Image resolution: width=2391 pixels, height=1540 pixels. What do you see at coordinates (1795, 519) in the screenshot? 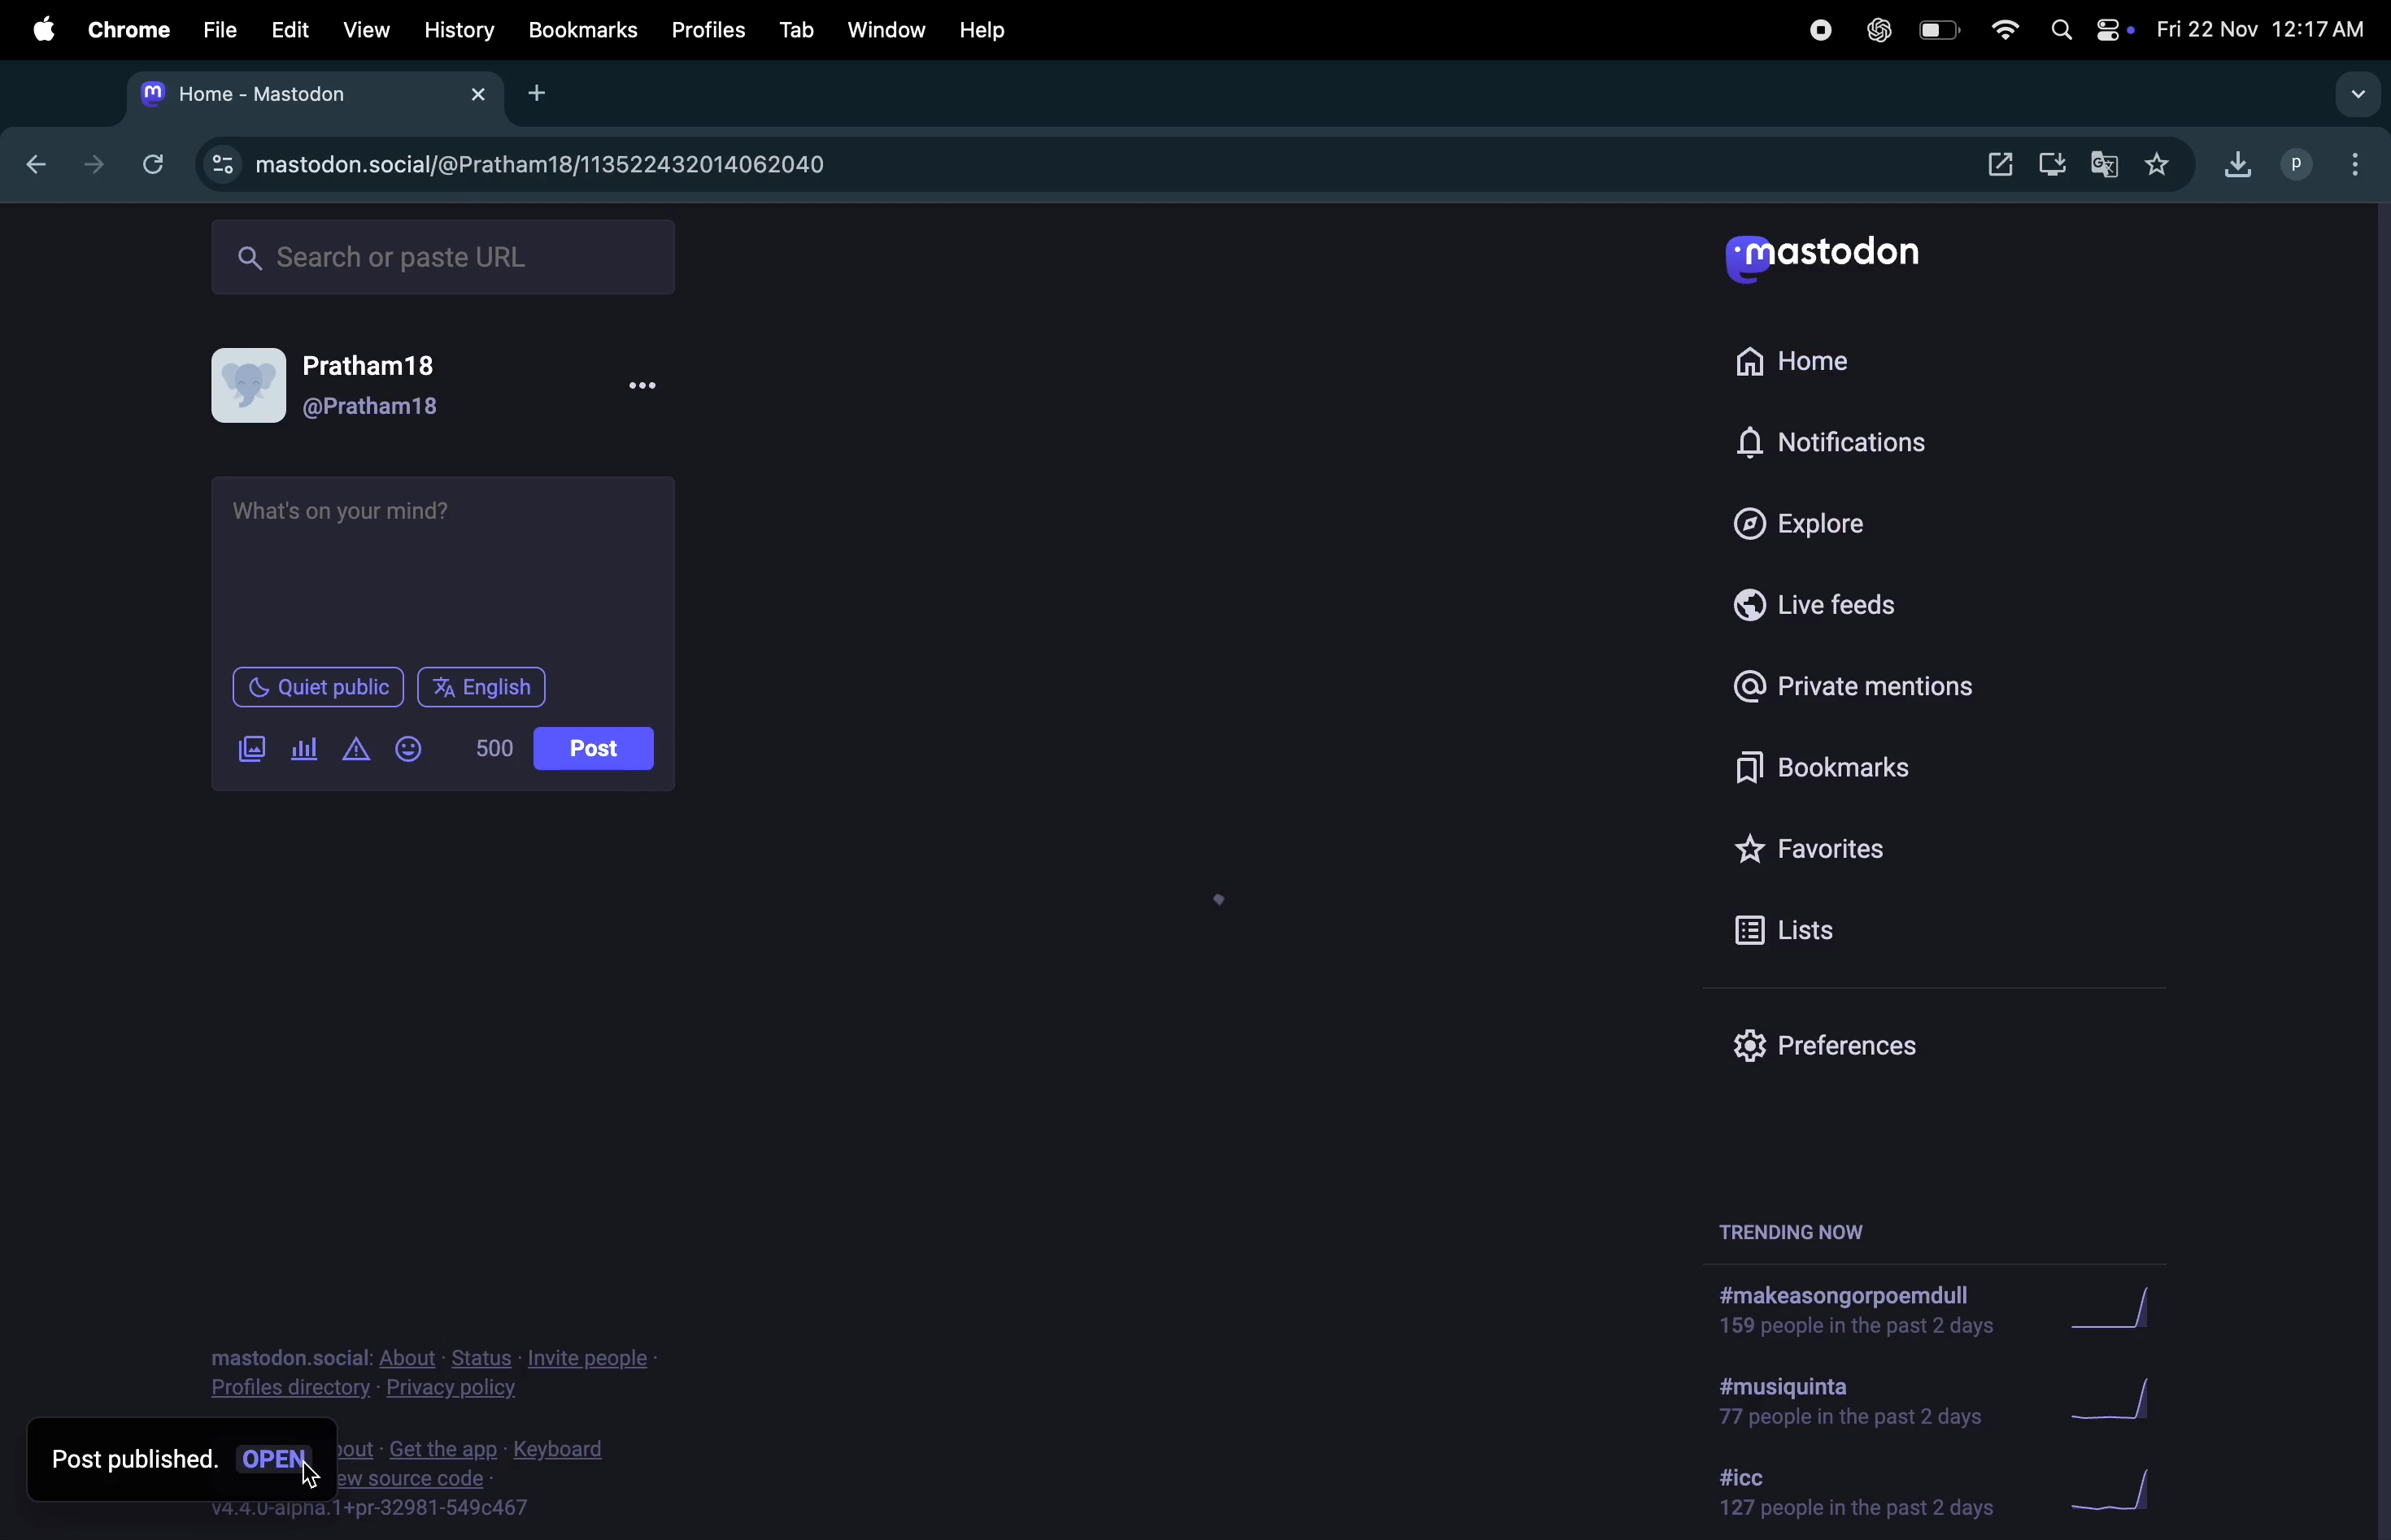
I see `explore` at bounding box center [1795, 519].